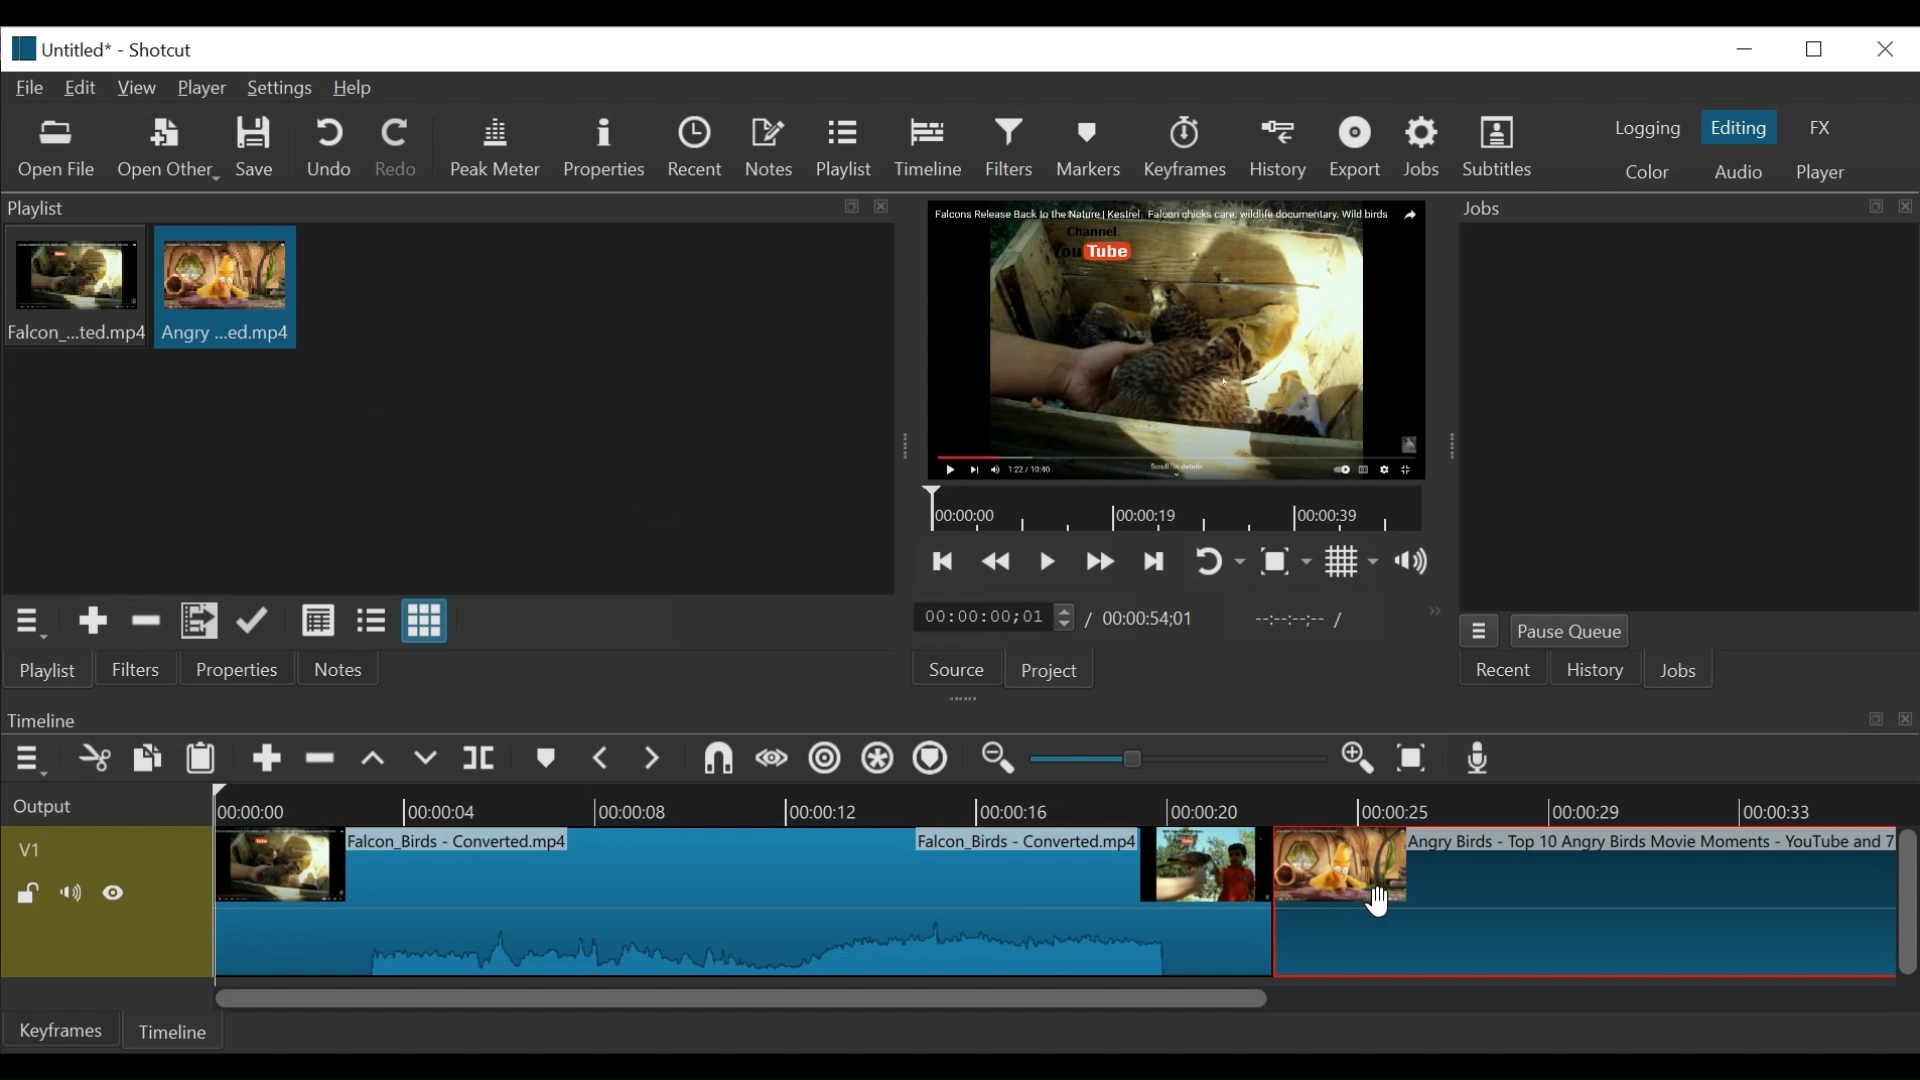 Image resolution: width=1920 pixels, height=1080 pixels. What do you see at coordinates (825, 761) in the screenshot?
I see `Ripple ` at bounding box center [825, 761].